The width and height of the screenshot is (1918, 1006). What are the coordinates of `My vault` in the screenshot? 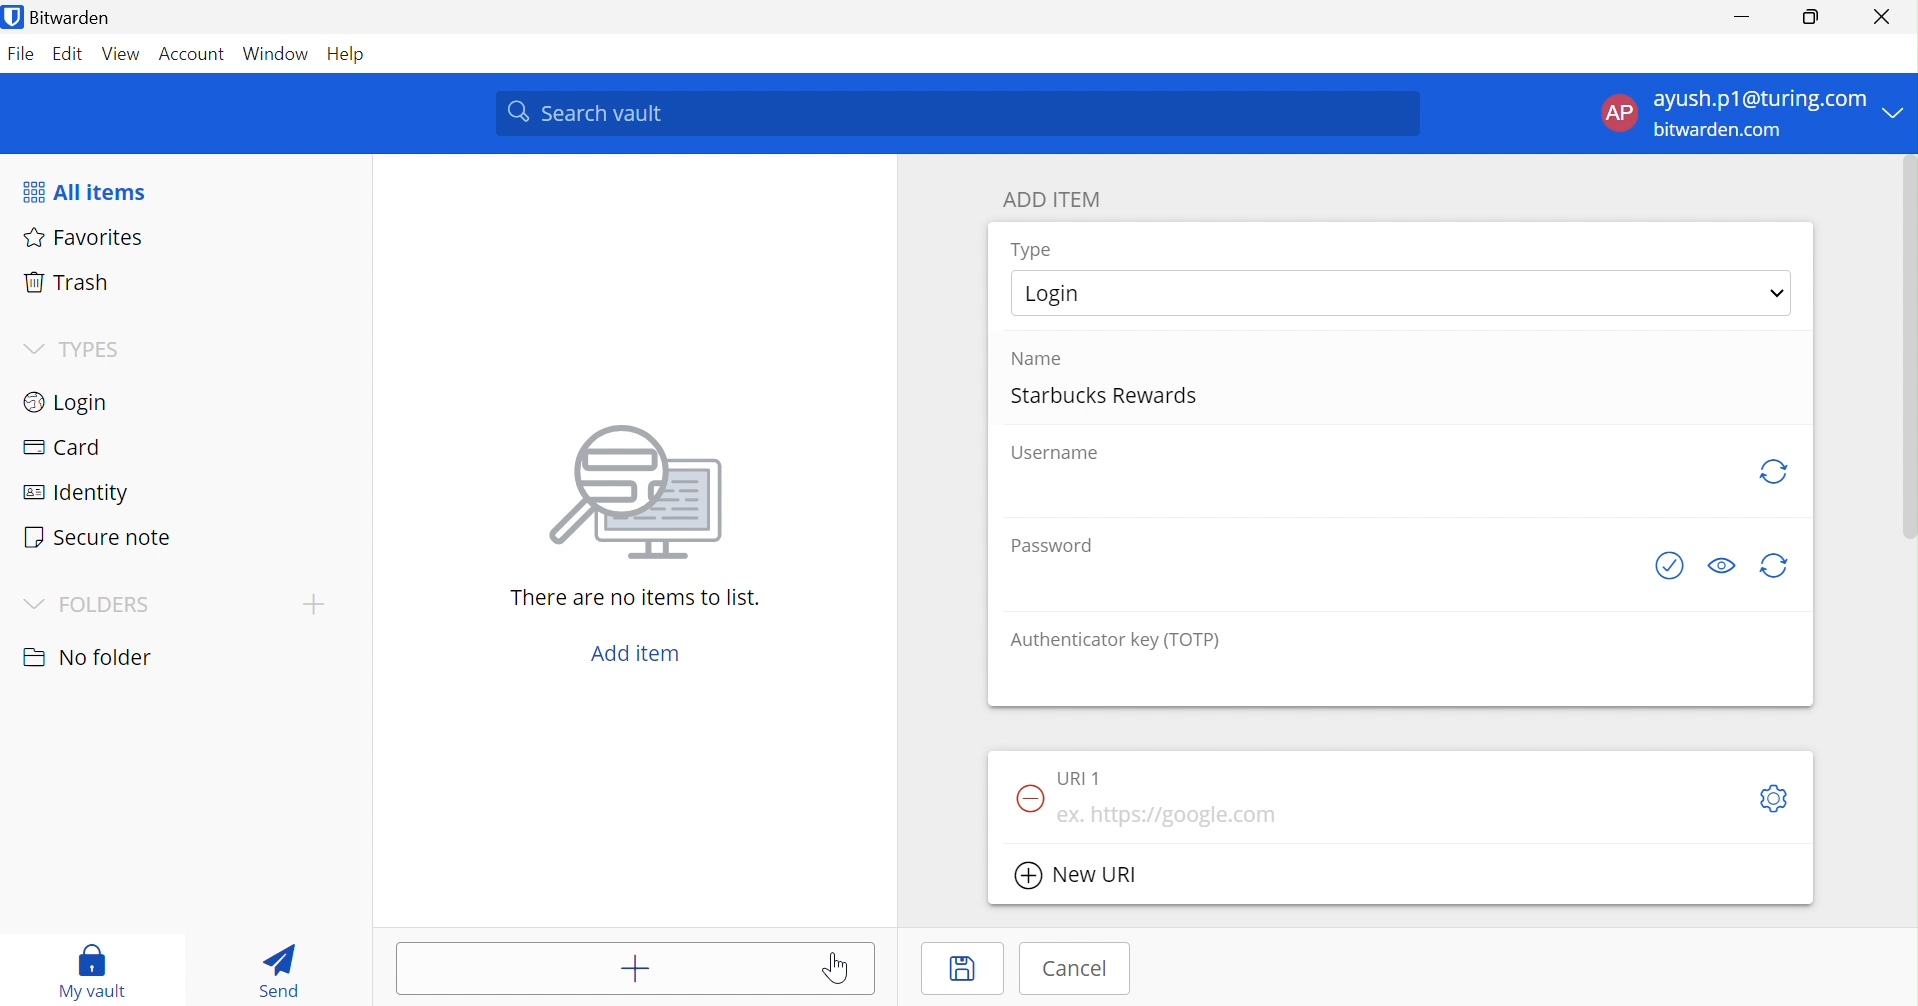 It's located at (98, 972).